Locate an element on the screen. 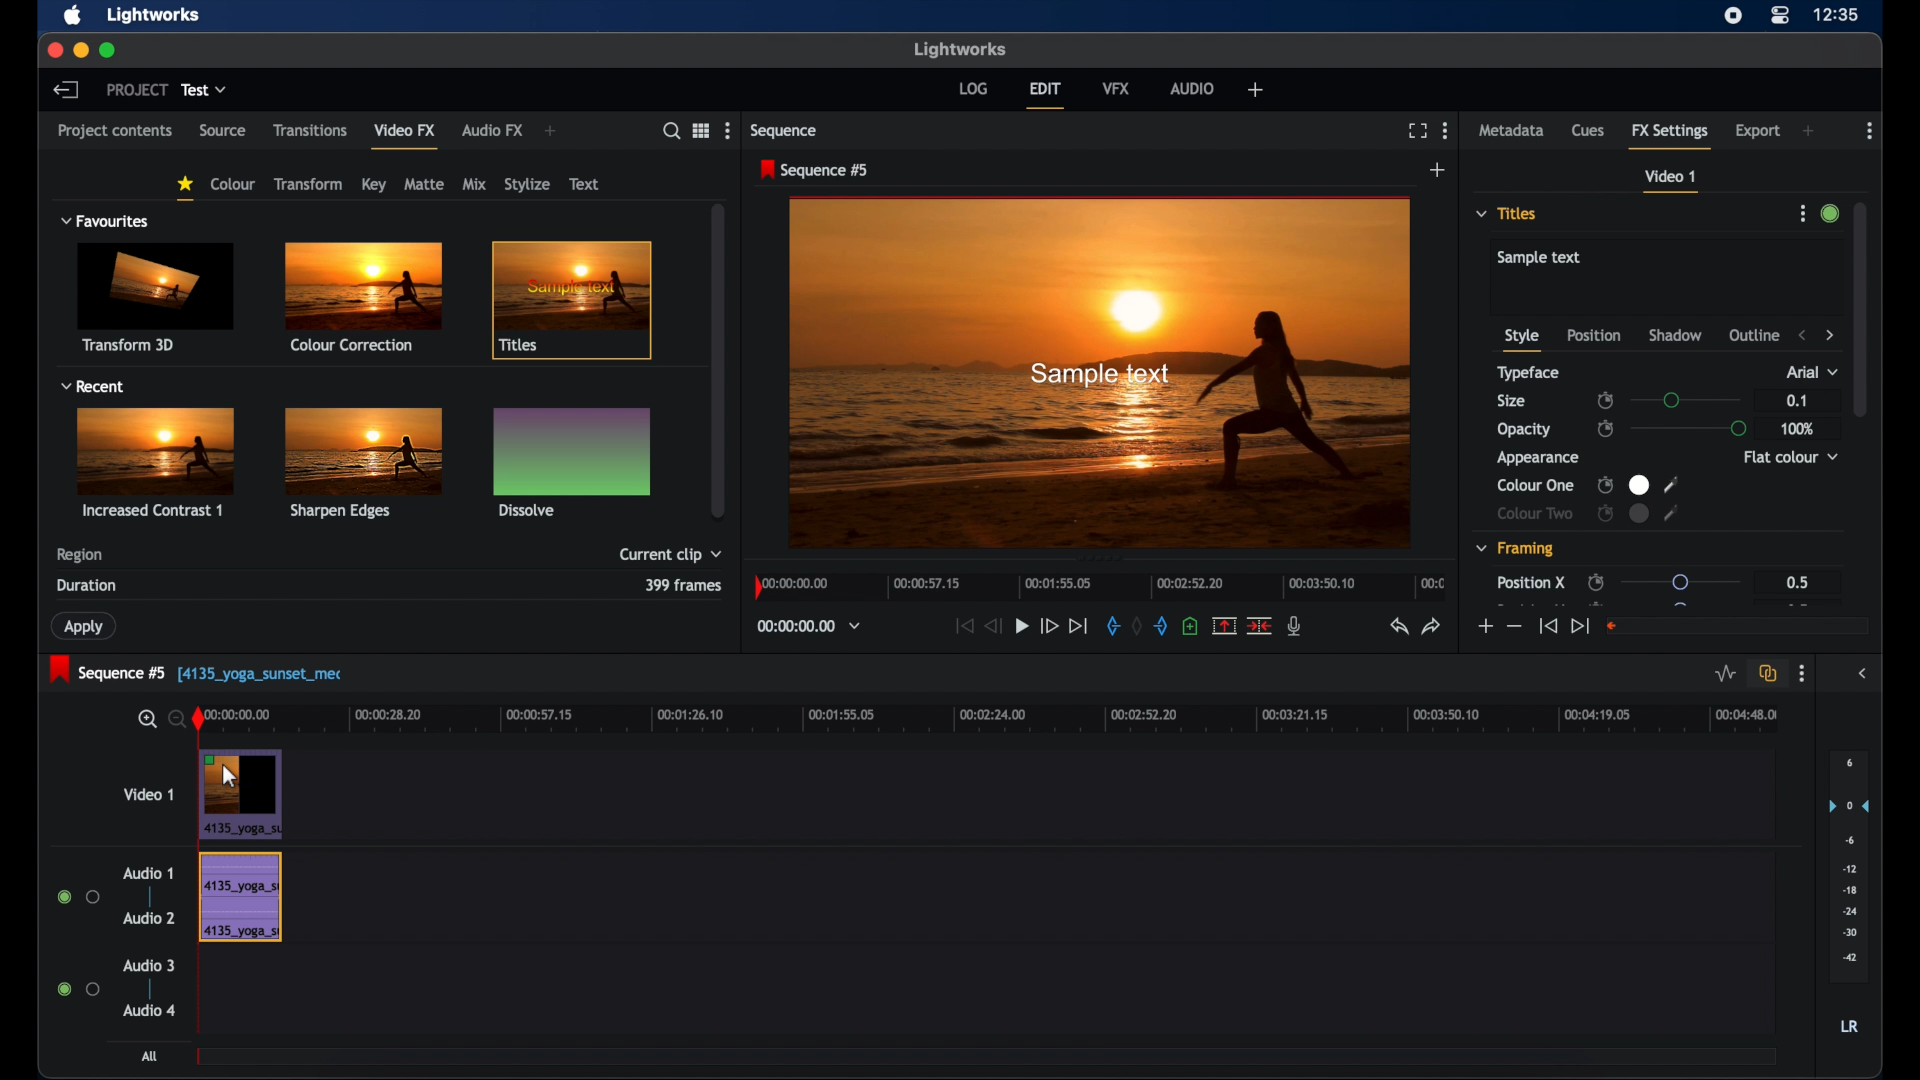 This screenshot has height=1080, width=1920. flat color dropdown is located at coordinates (1790, 458).